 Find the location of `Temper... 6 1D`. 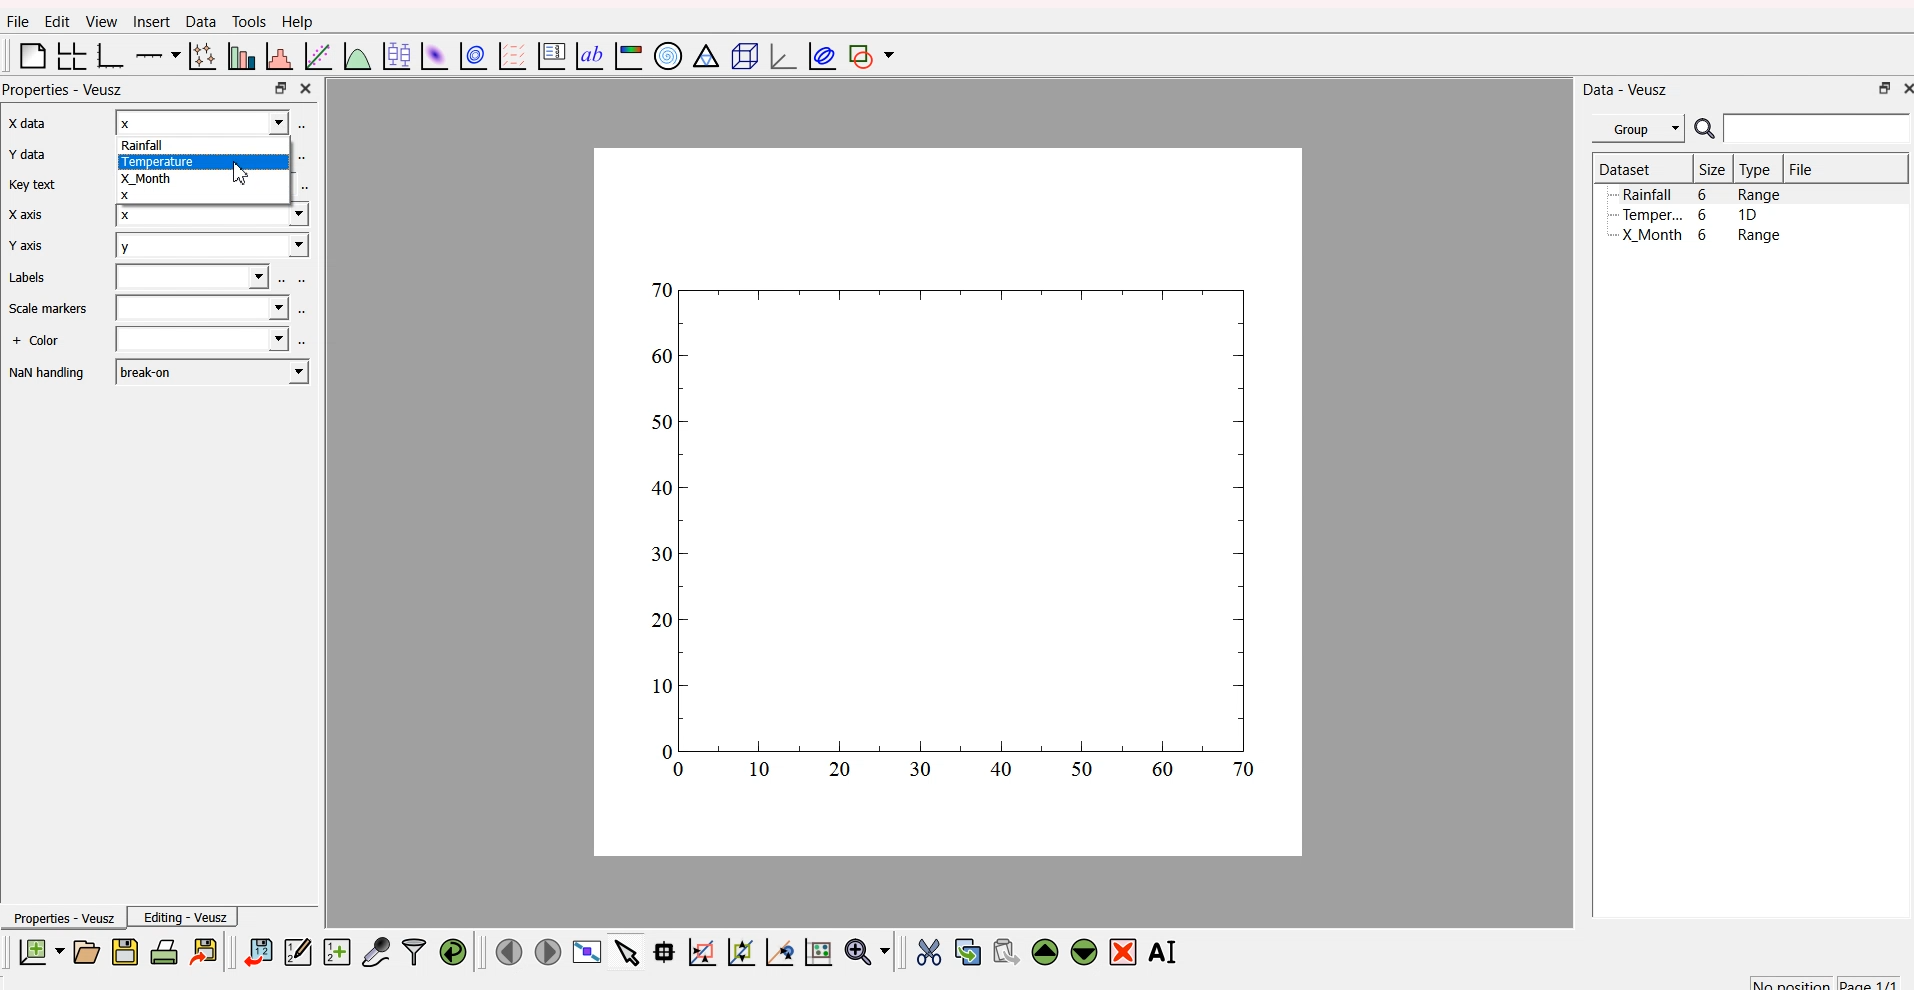

Temper... 6 1D is located at coordinates (1689, 214).